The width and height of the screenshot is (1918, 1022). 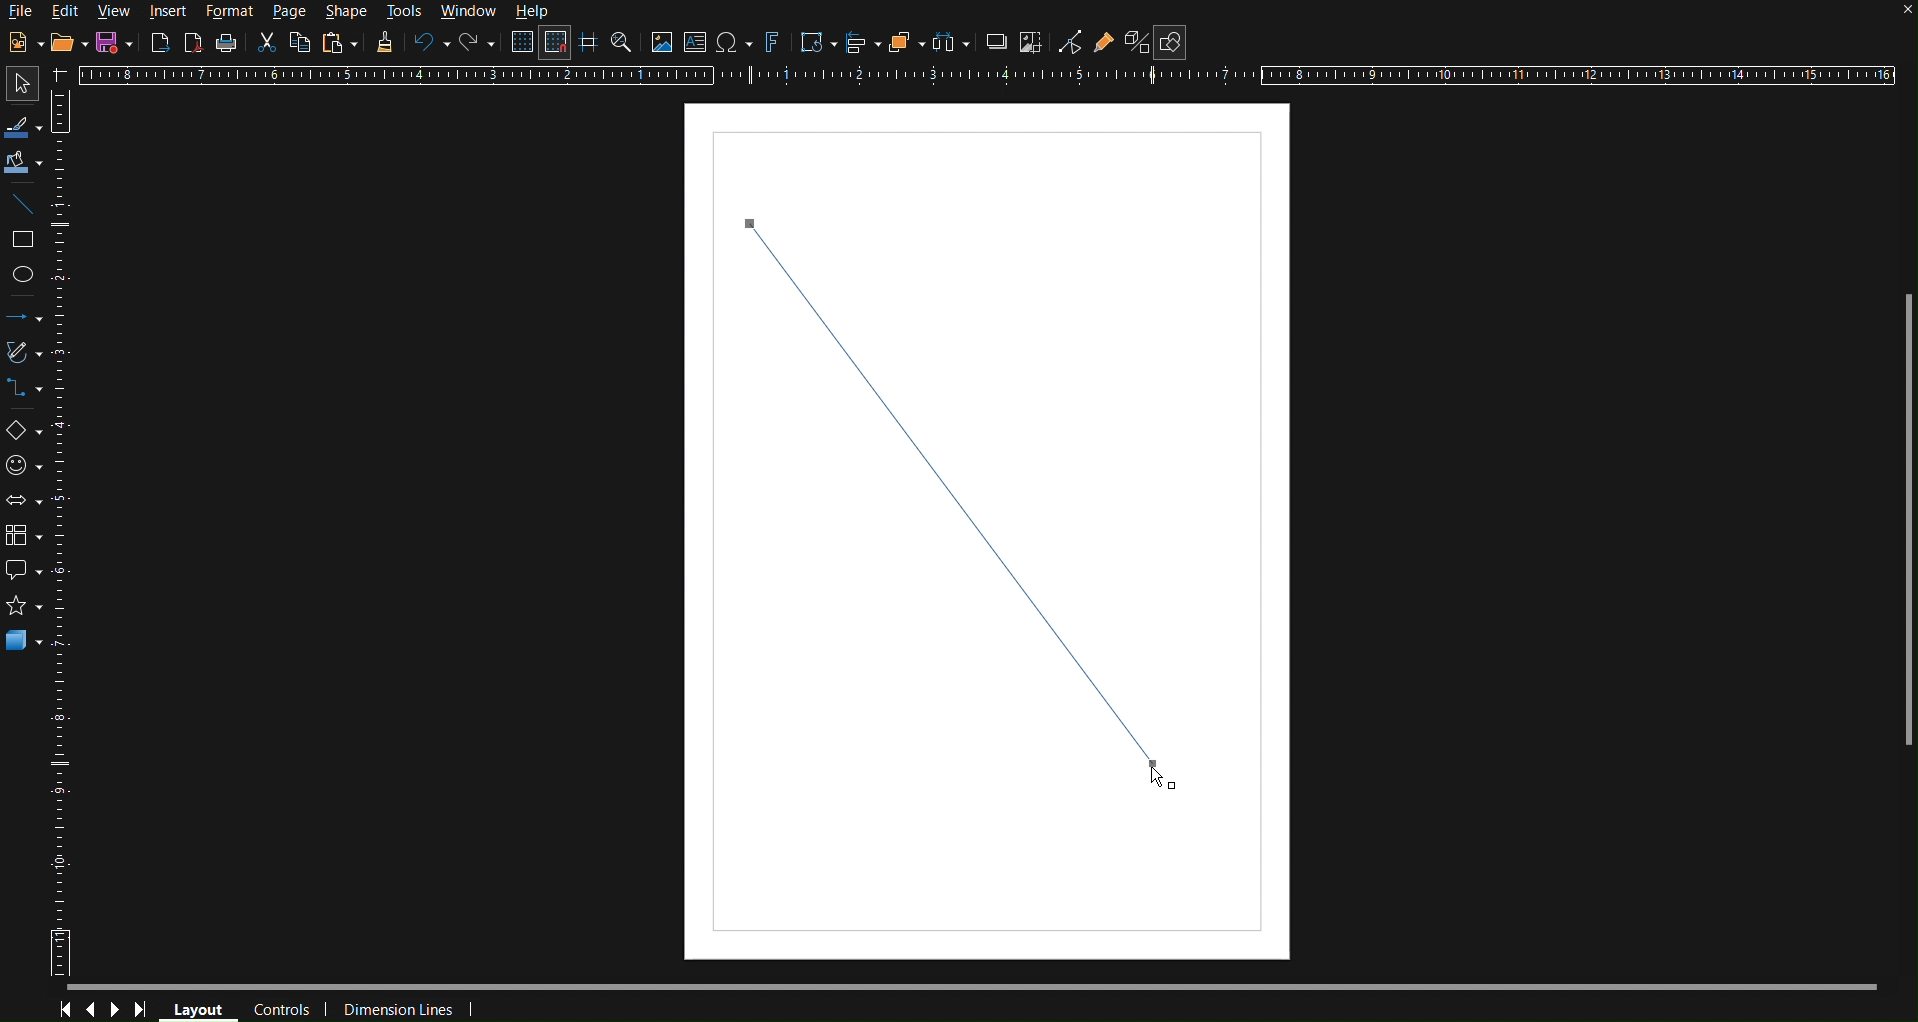 What do you see at coordinates (24, 128) in the screenshot?
I see `Line color` at bounding box center [24, 128].